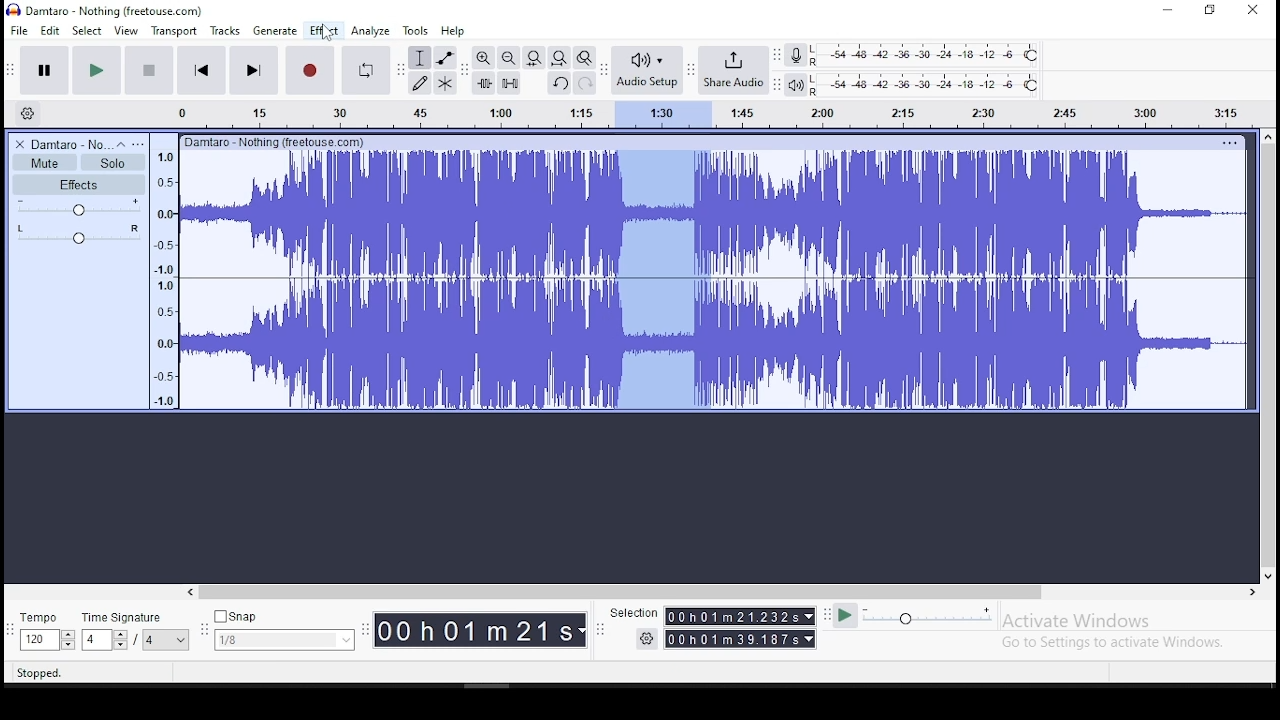  What do you see at coordinates (269, 640) in the screenshot?
I see `1/8` at bounding box center [269, 640].